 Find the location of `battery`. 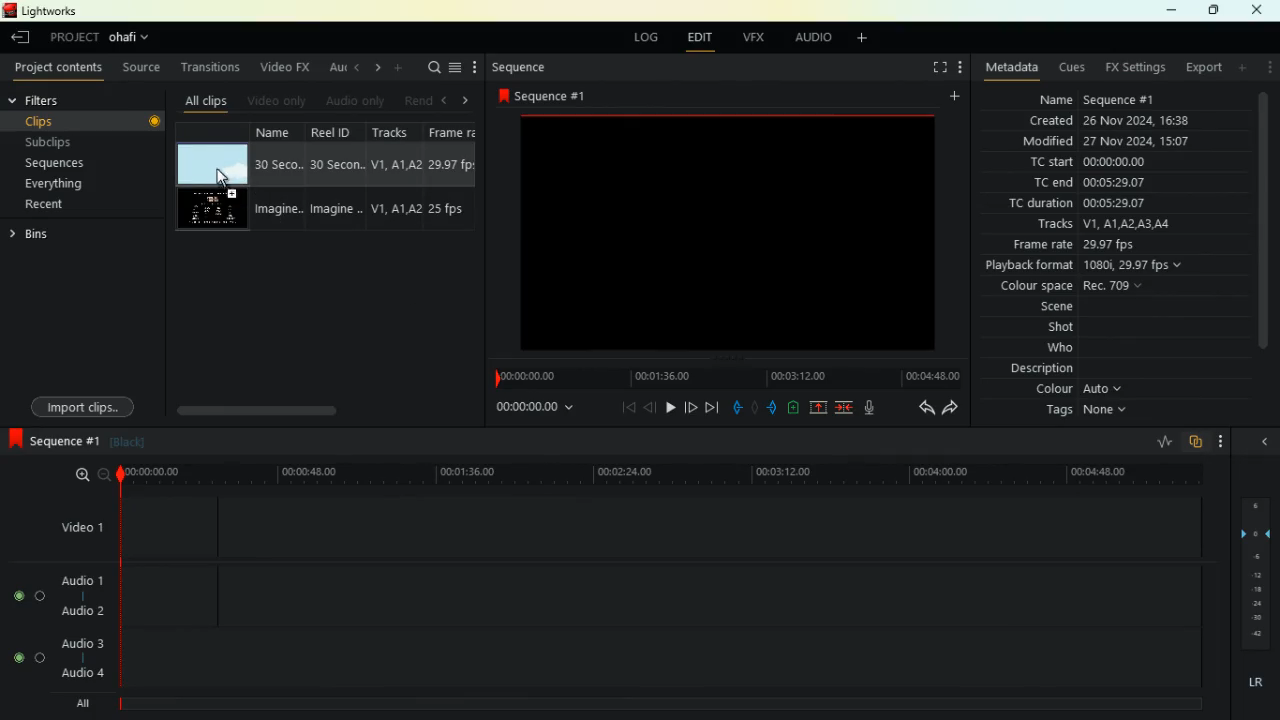

battery is located at coordinates (793, 408).